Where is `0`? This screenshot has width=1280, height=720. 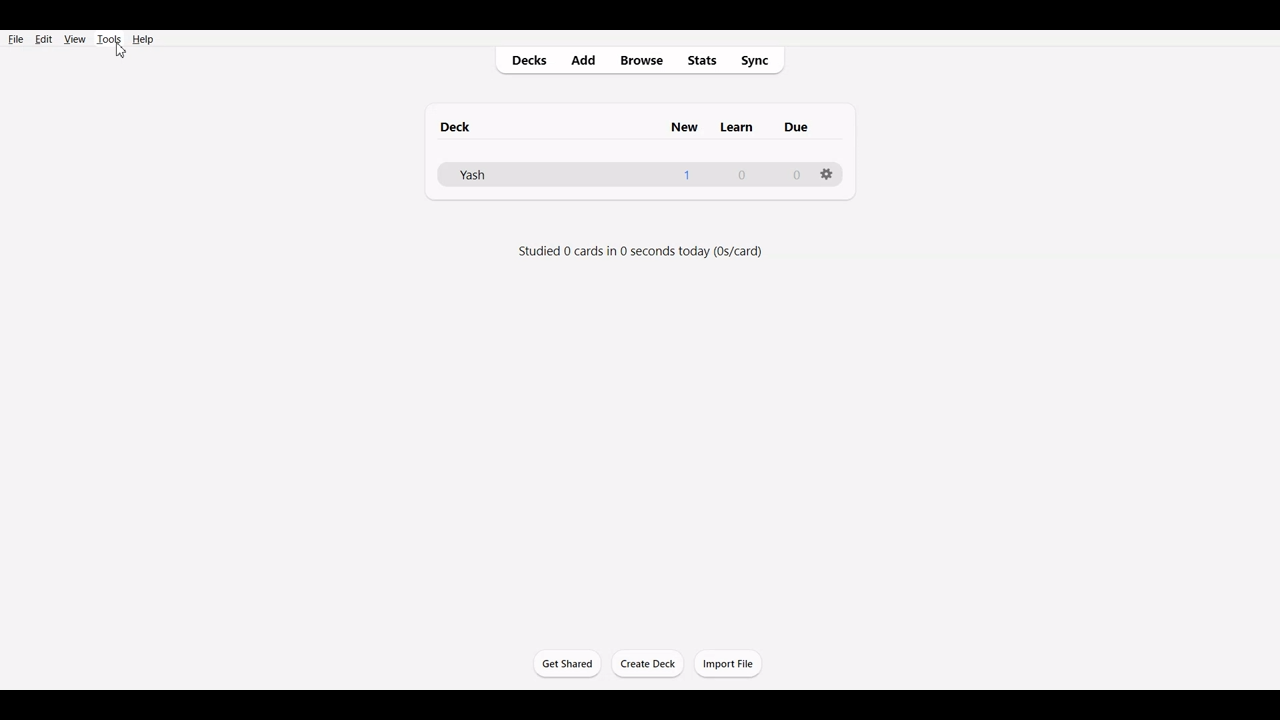 0 is located at coordinates (740, 176).